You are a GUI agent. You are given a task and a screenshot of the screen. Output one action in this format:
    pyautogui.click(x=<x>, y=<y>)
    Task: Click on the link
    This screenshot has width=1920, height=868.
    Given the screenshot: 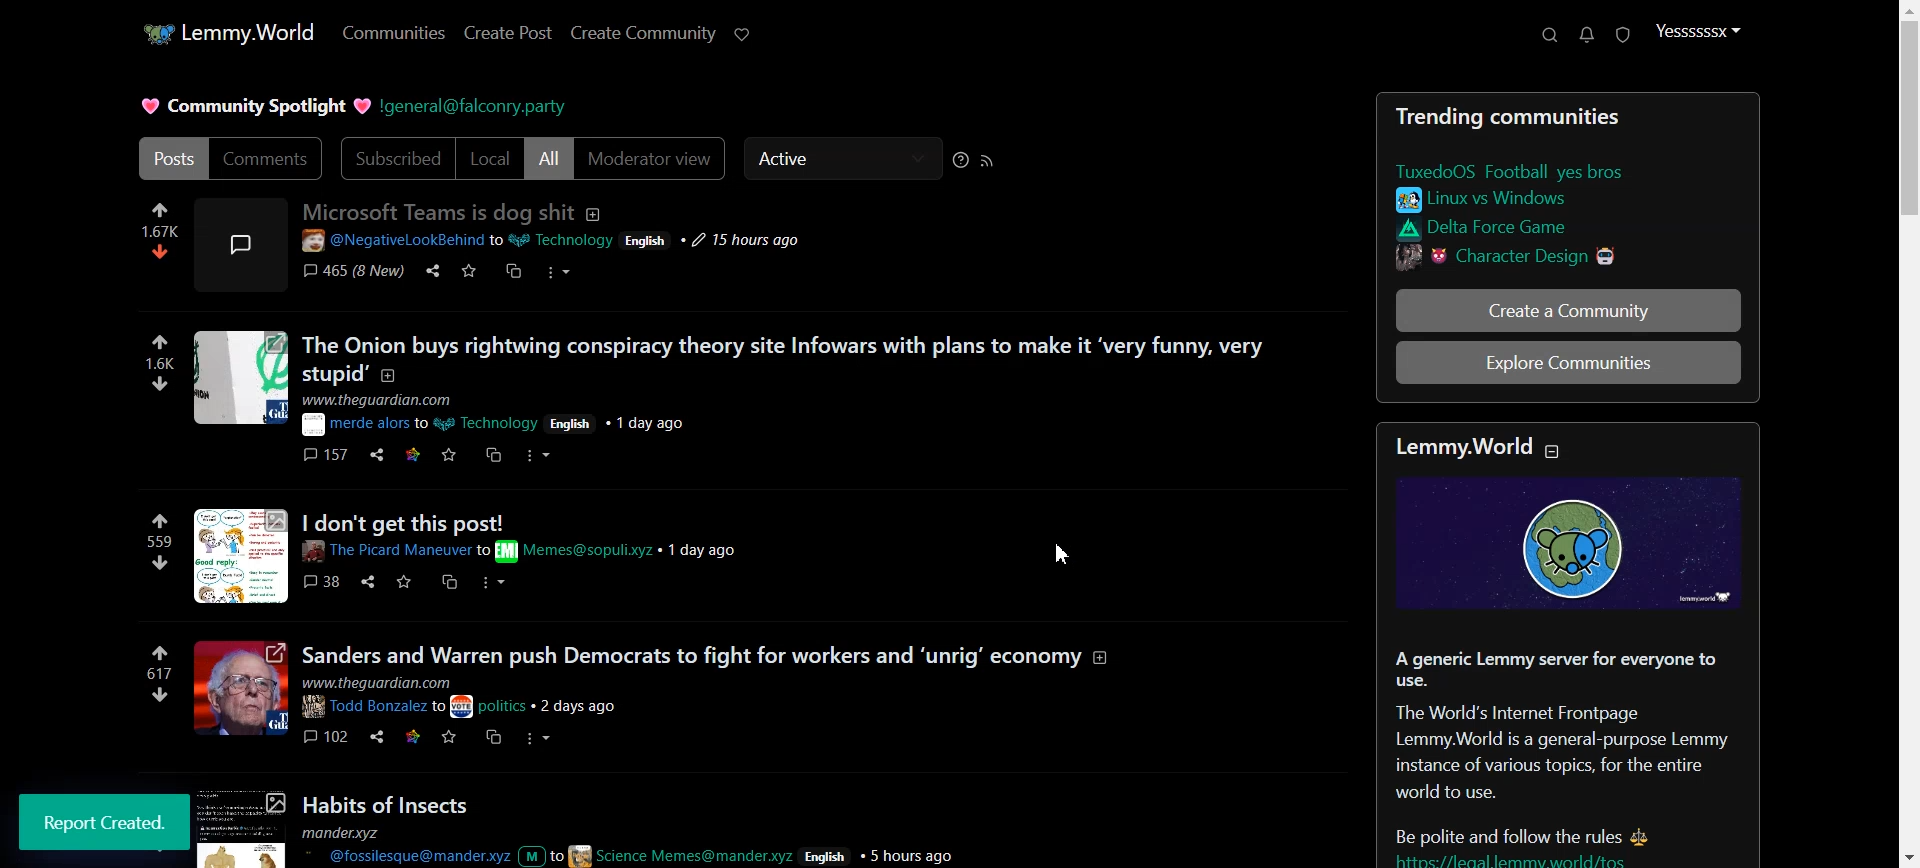 What is the action you would take?
    pyautogui.click(x=161, y=654)
    